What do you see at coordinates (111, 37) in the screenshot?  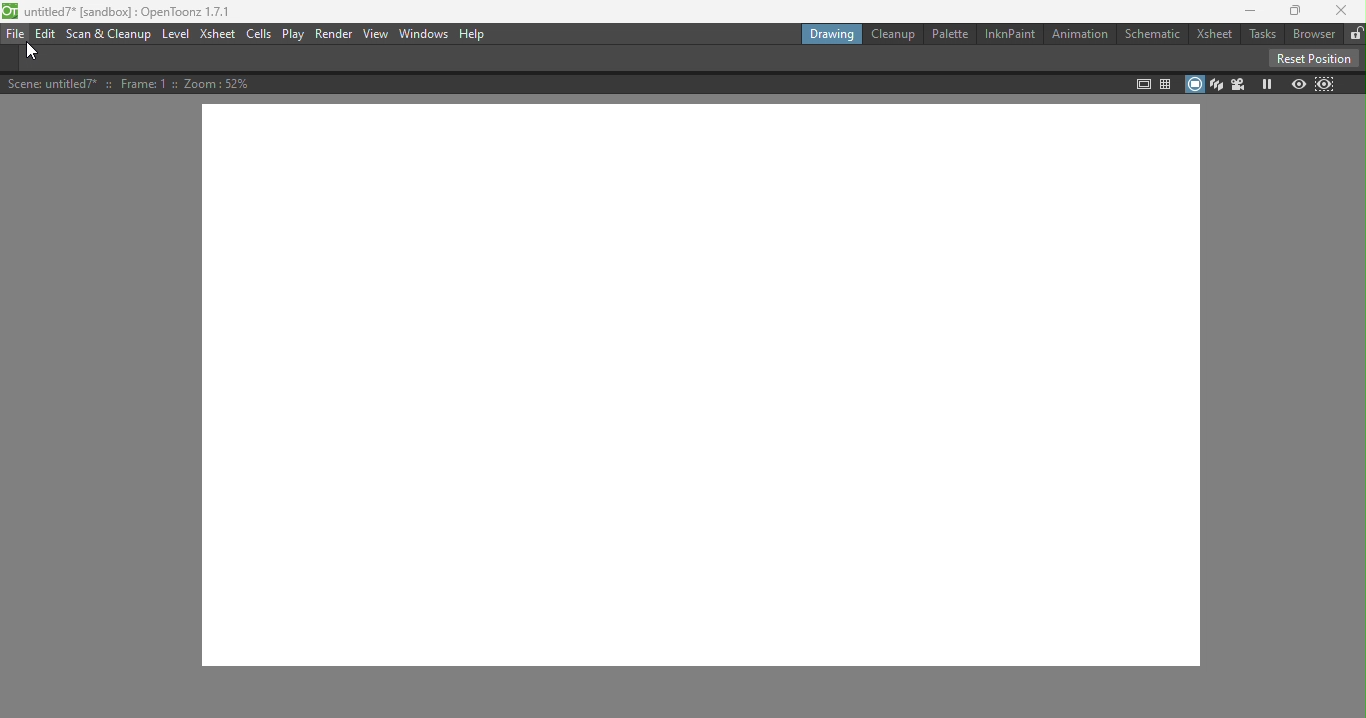 I see `Scan & Cleanup` at bounding box center [111, 37].